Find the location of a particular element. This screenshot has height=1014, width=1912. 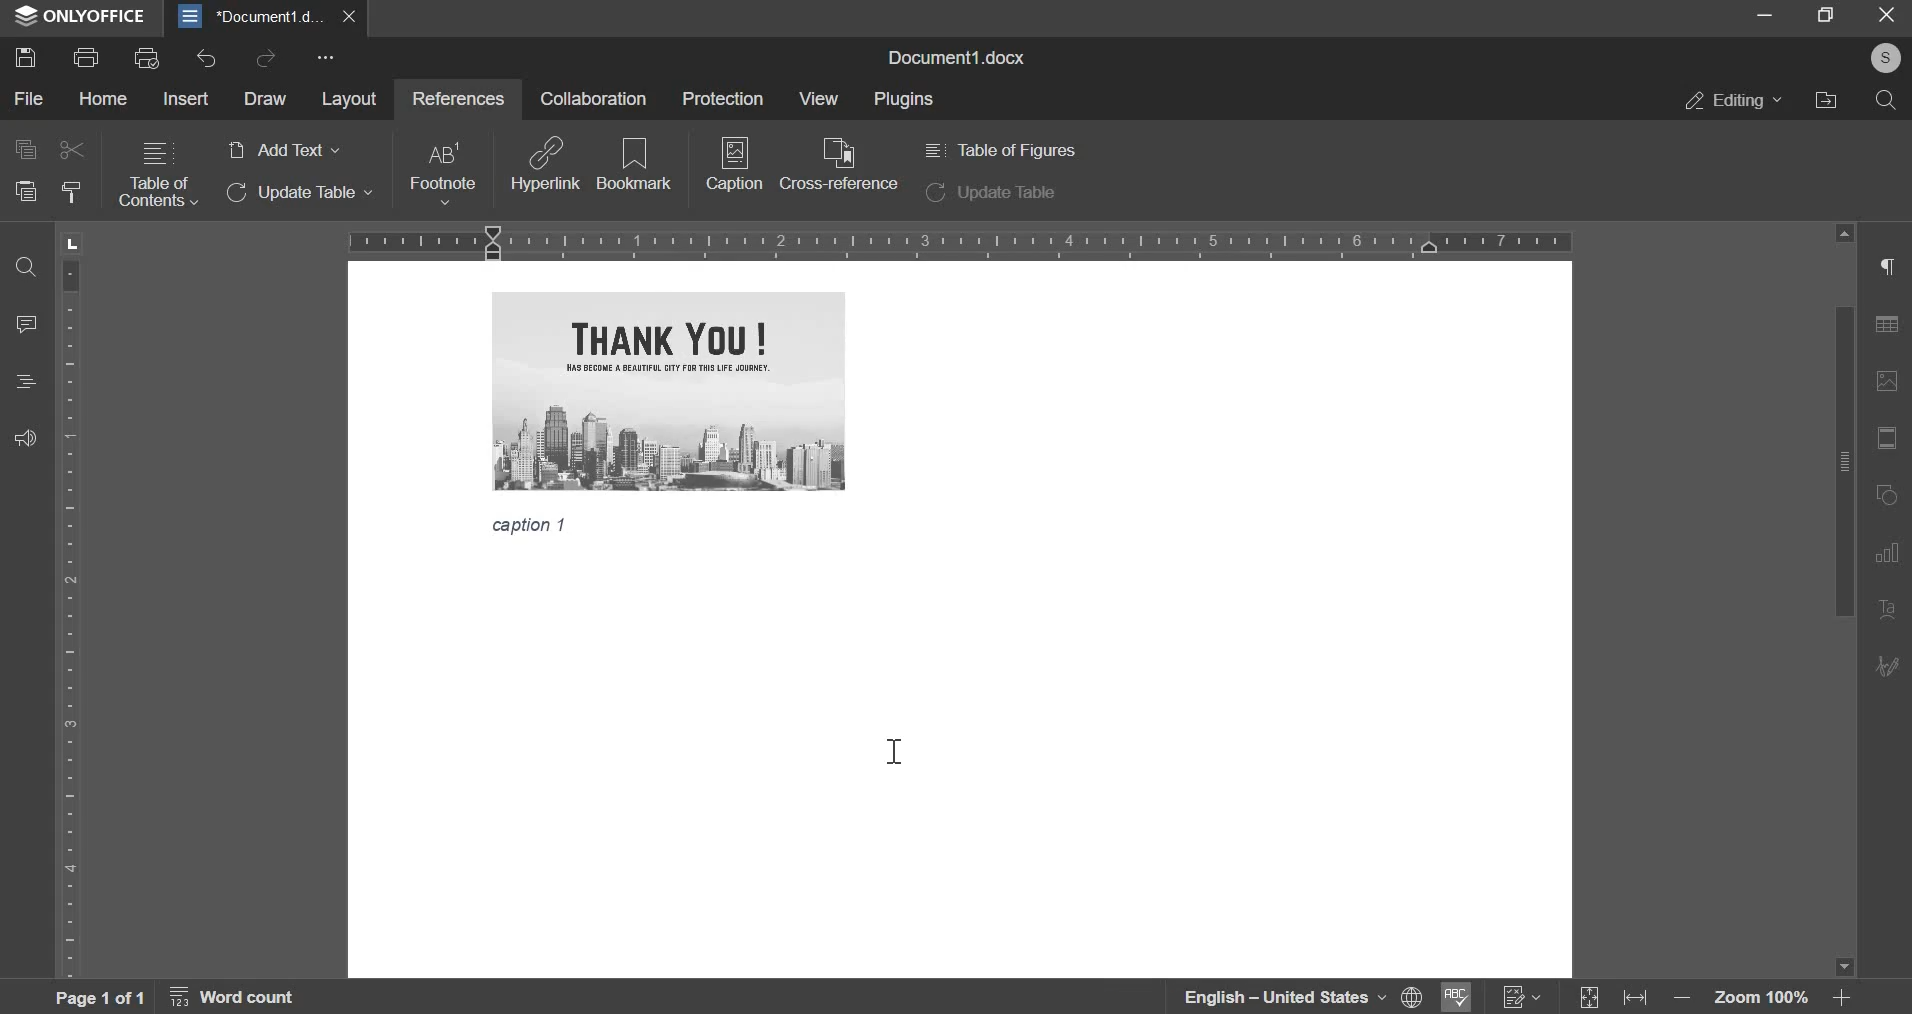

table of figures is located at coordinates (998, 150).